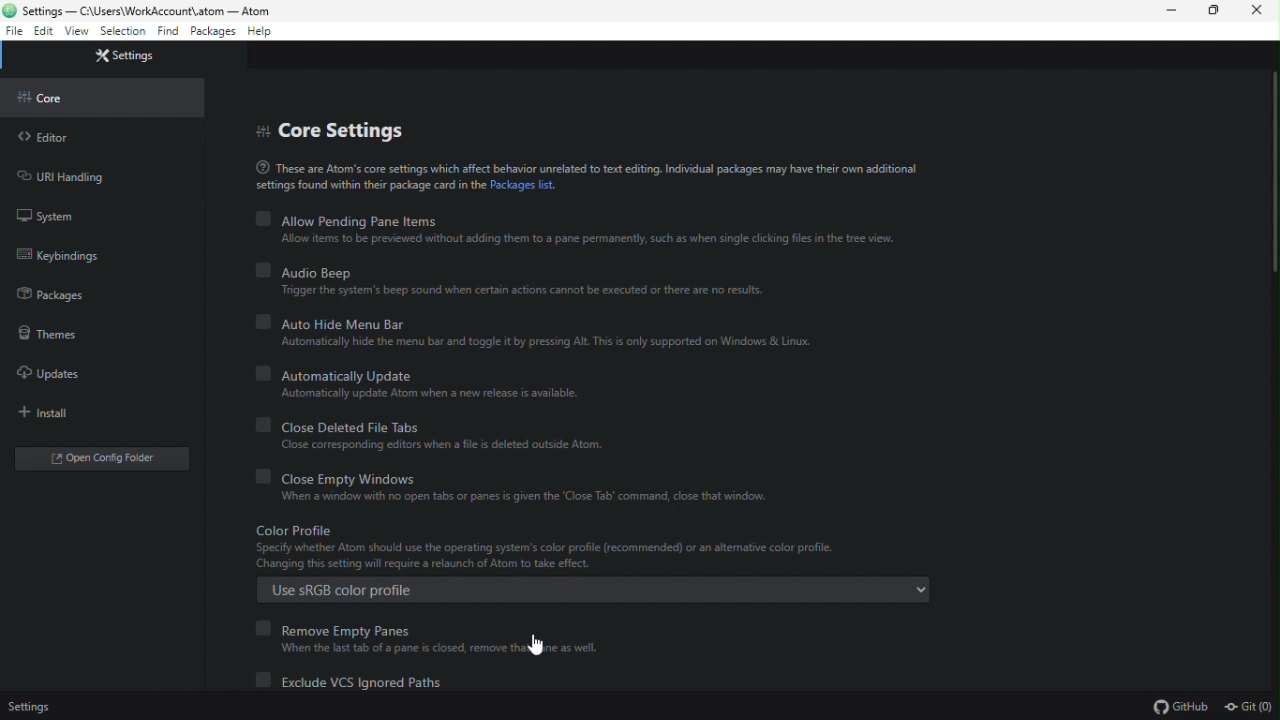 Image resolution: width=1280 pixels, height=720 pixels. What do you see at coordinates (541, 330) in the screenshot?
I see `auto hide menu bar` at bounding box center [541, 330].